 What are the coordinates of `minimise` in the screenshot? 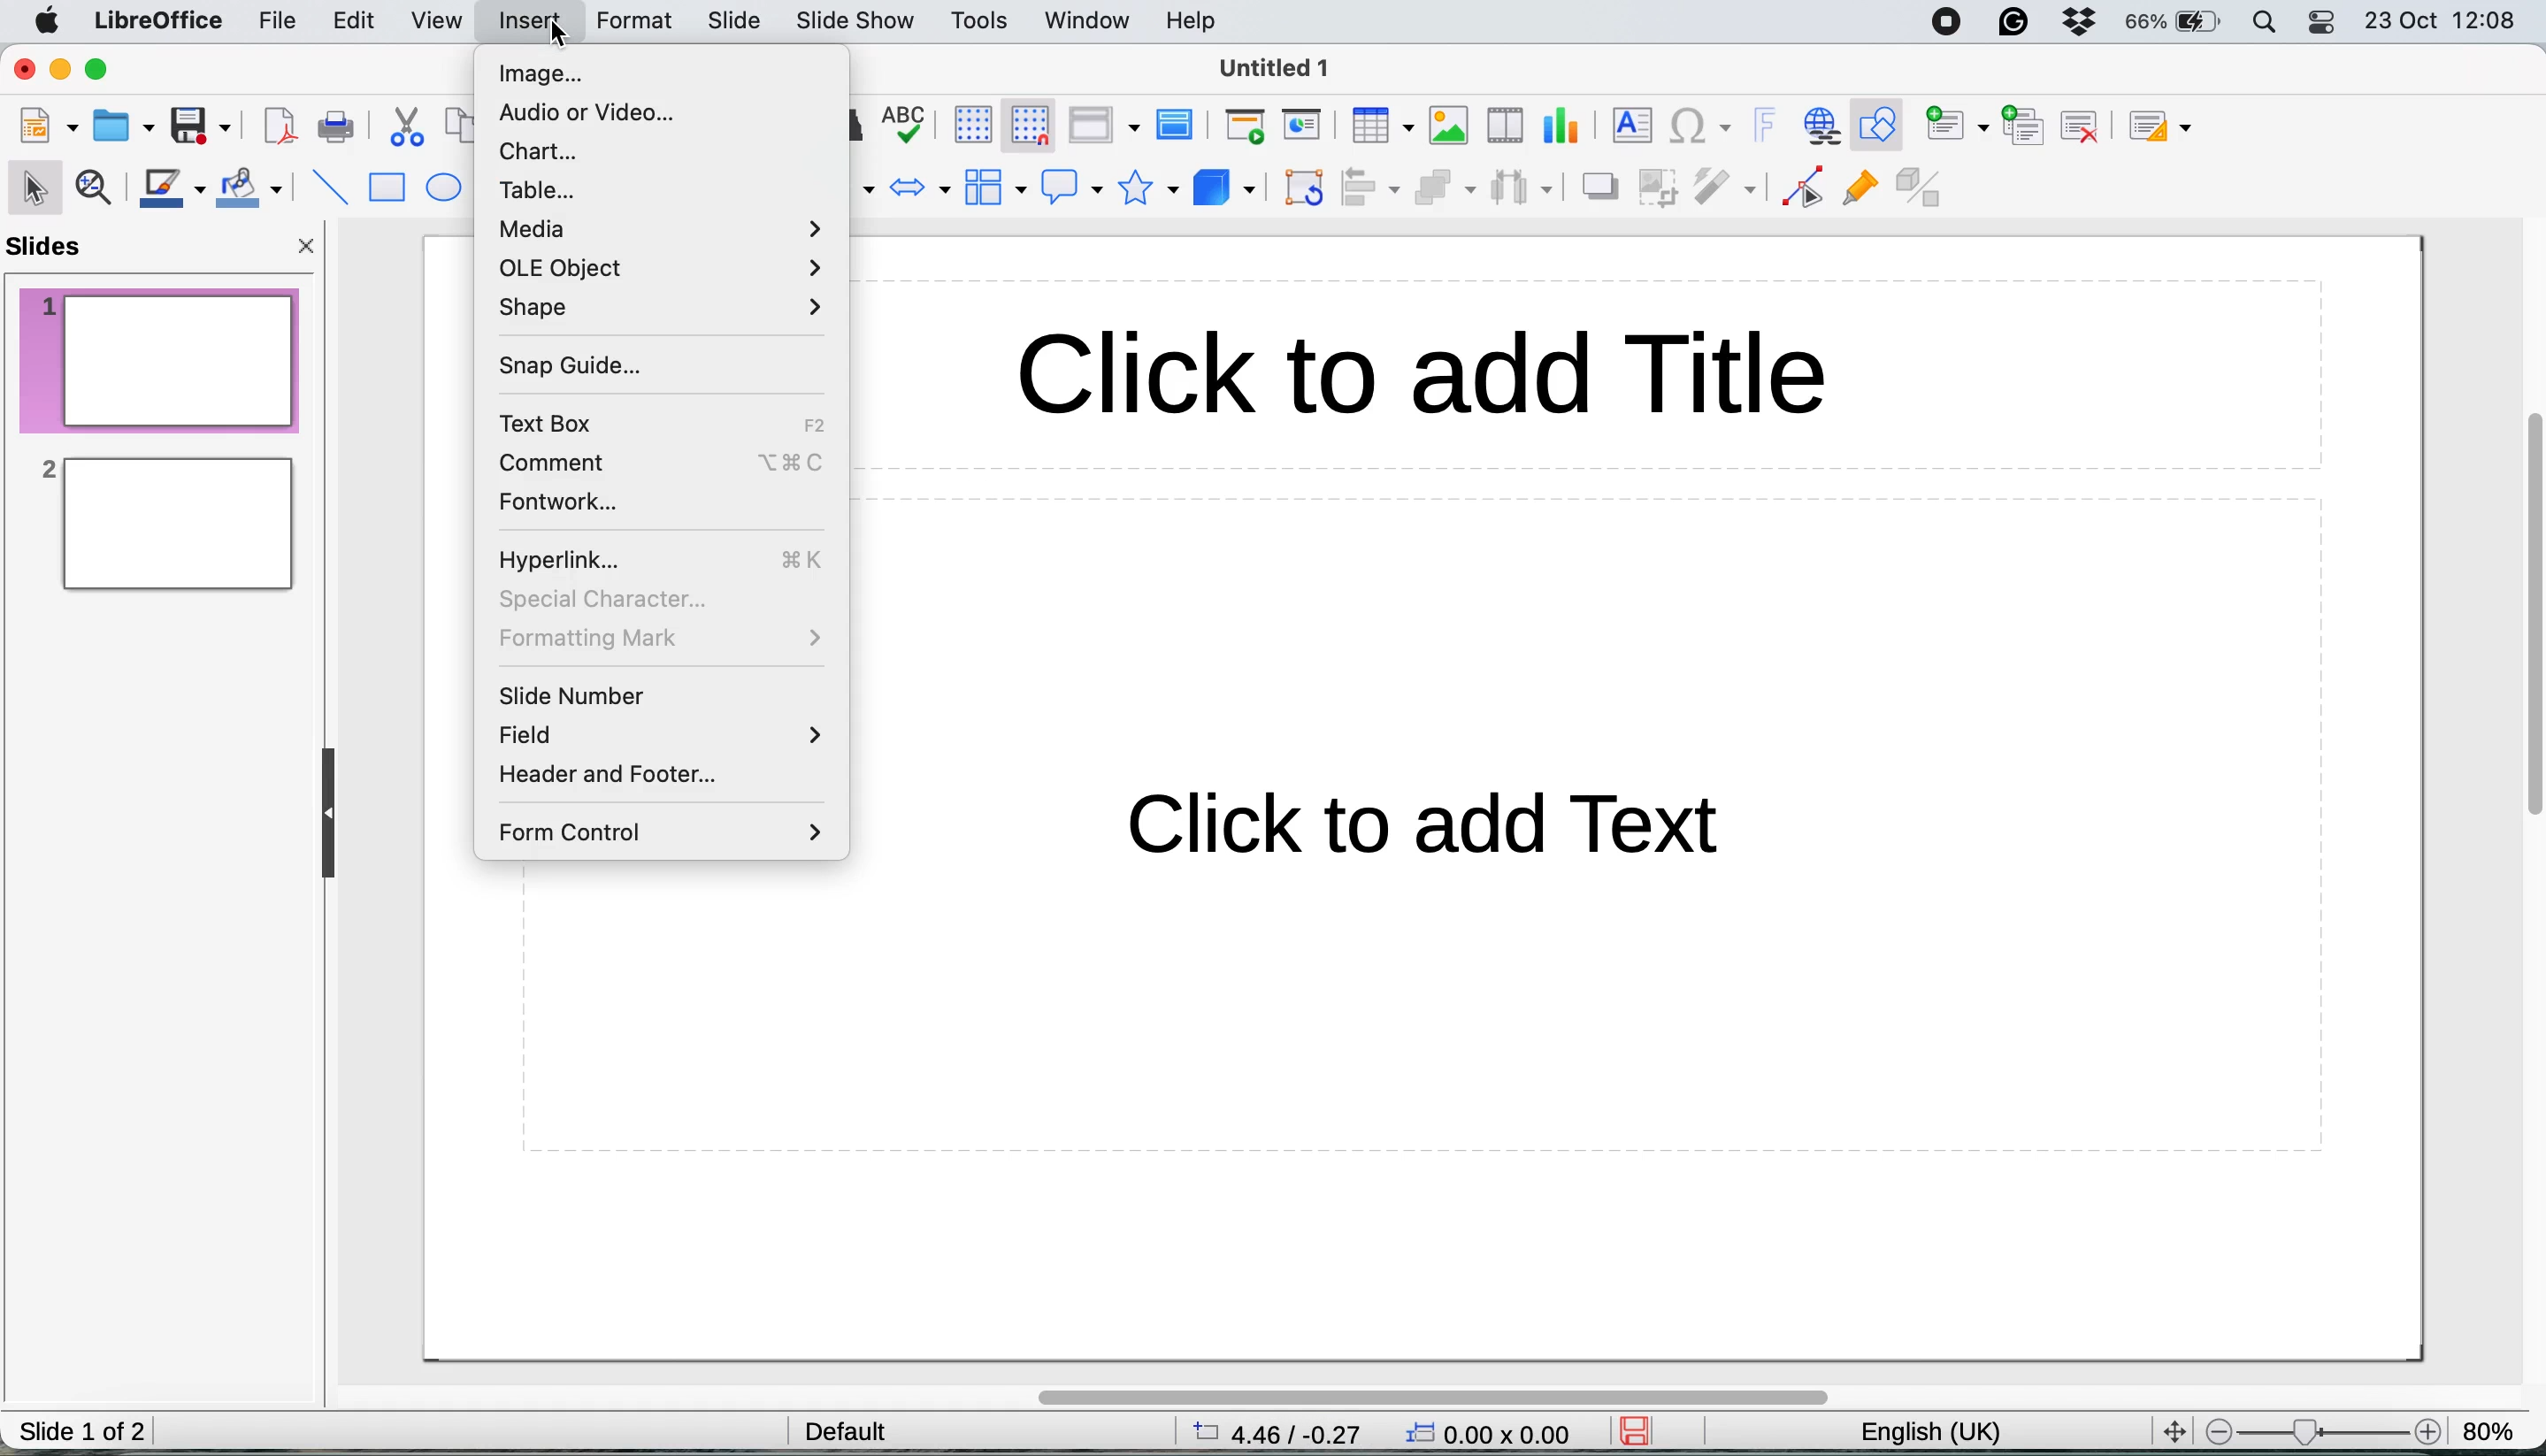 It's located at (63, 71).